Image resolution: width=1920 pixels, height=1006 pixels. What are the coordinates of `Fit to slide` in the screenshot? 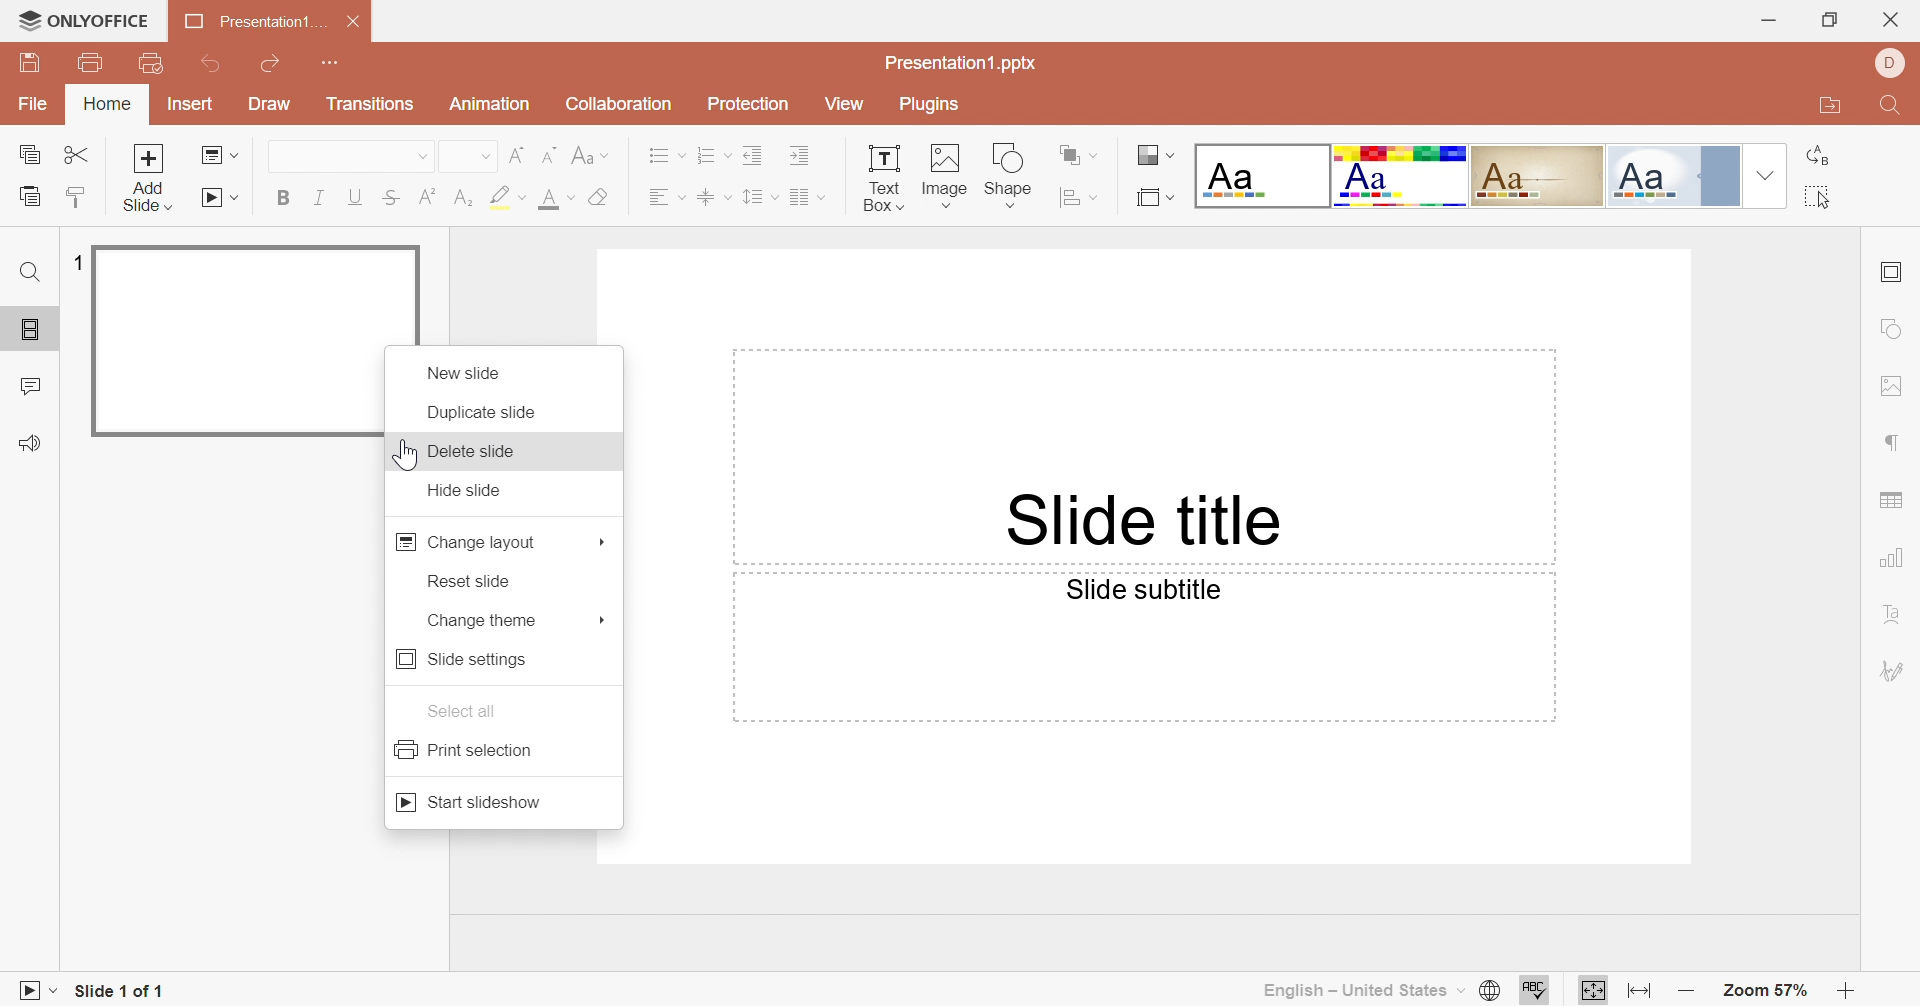 It's located at (1591, 989).